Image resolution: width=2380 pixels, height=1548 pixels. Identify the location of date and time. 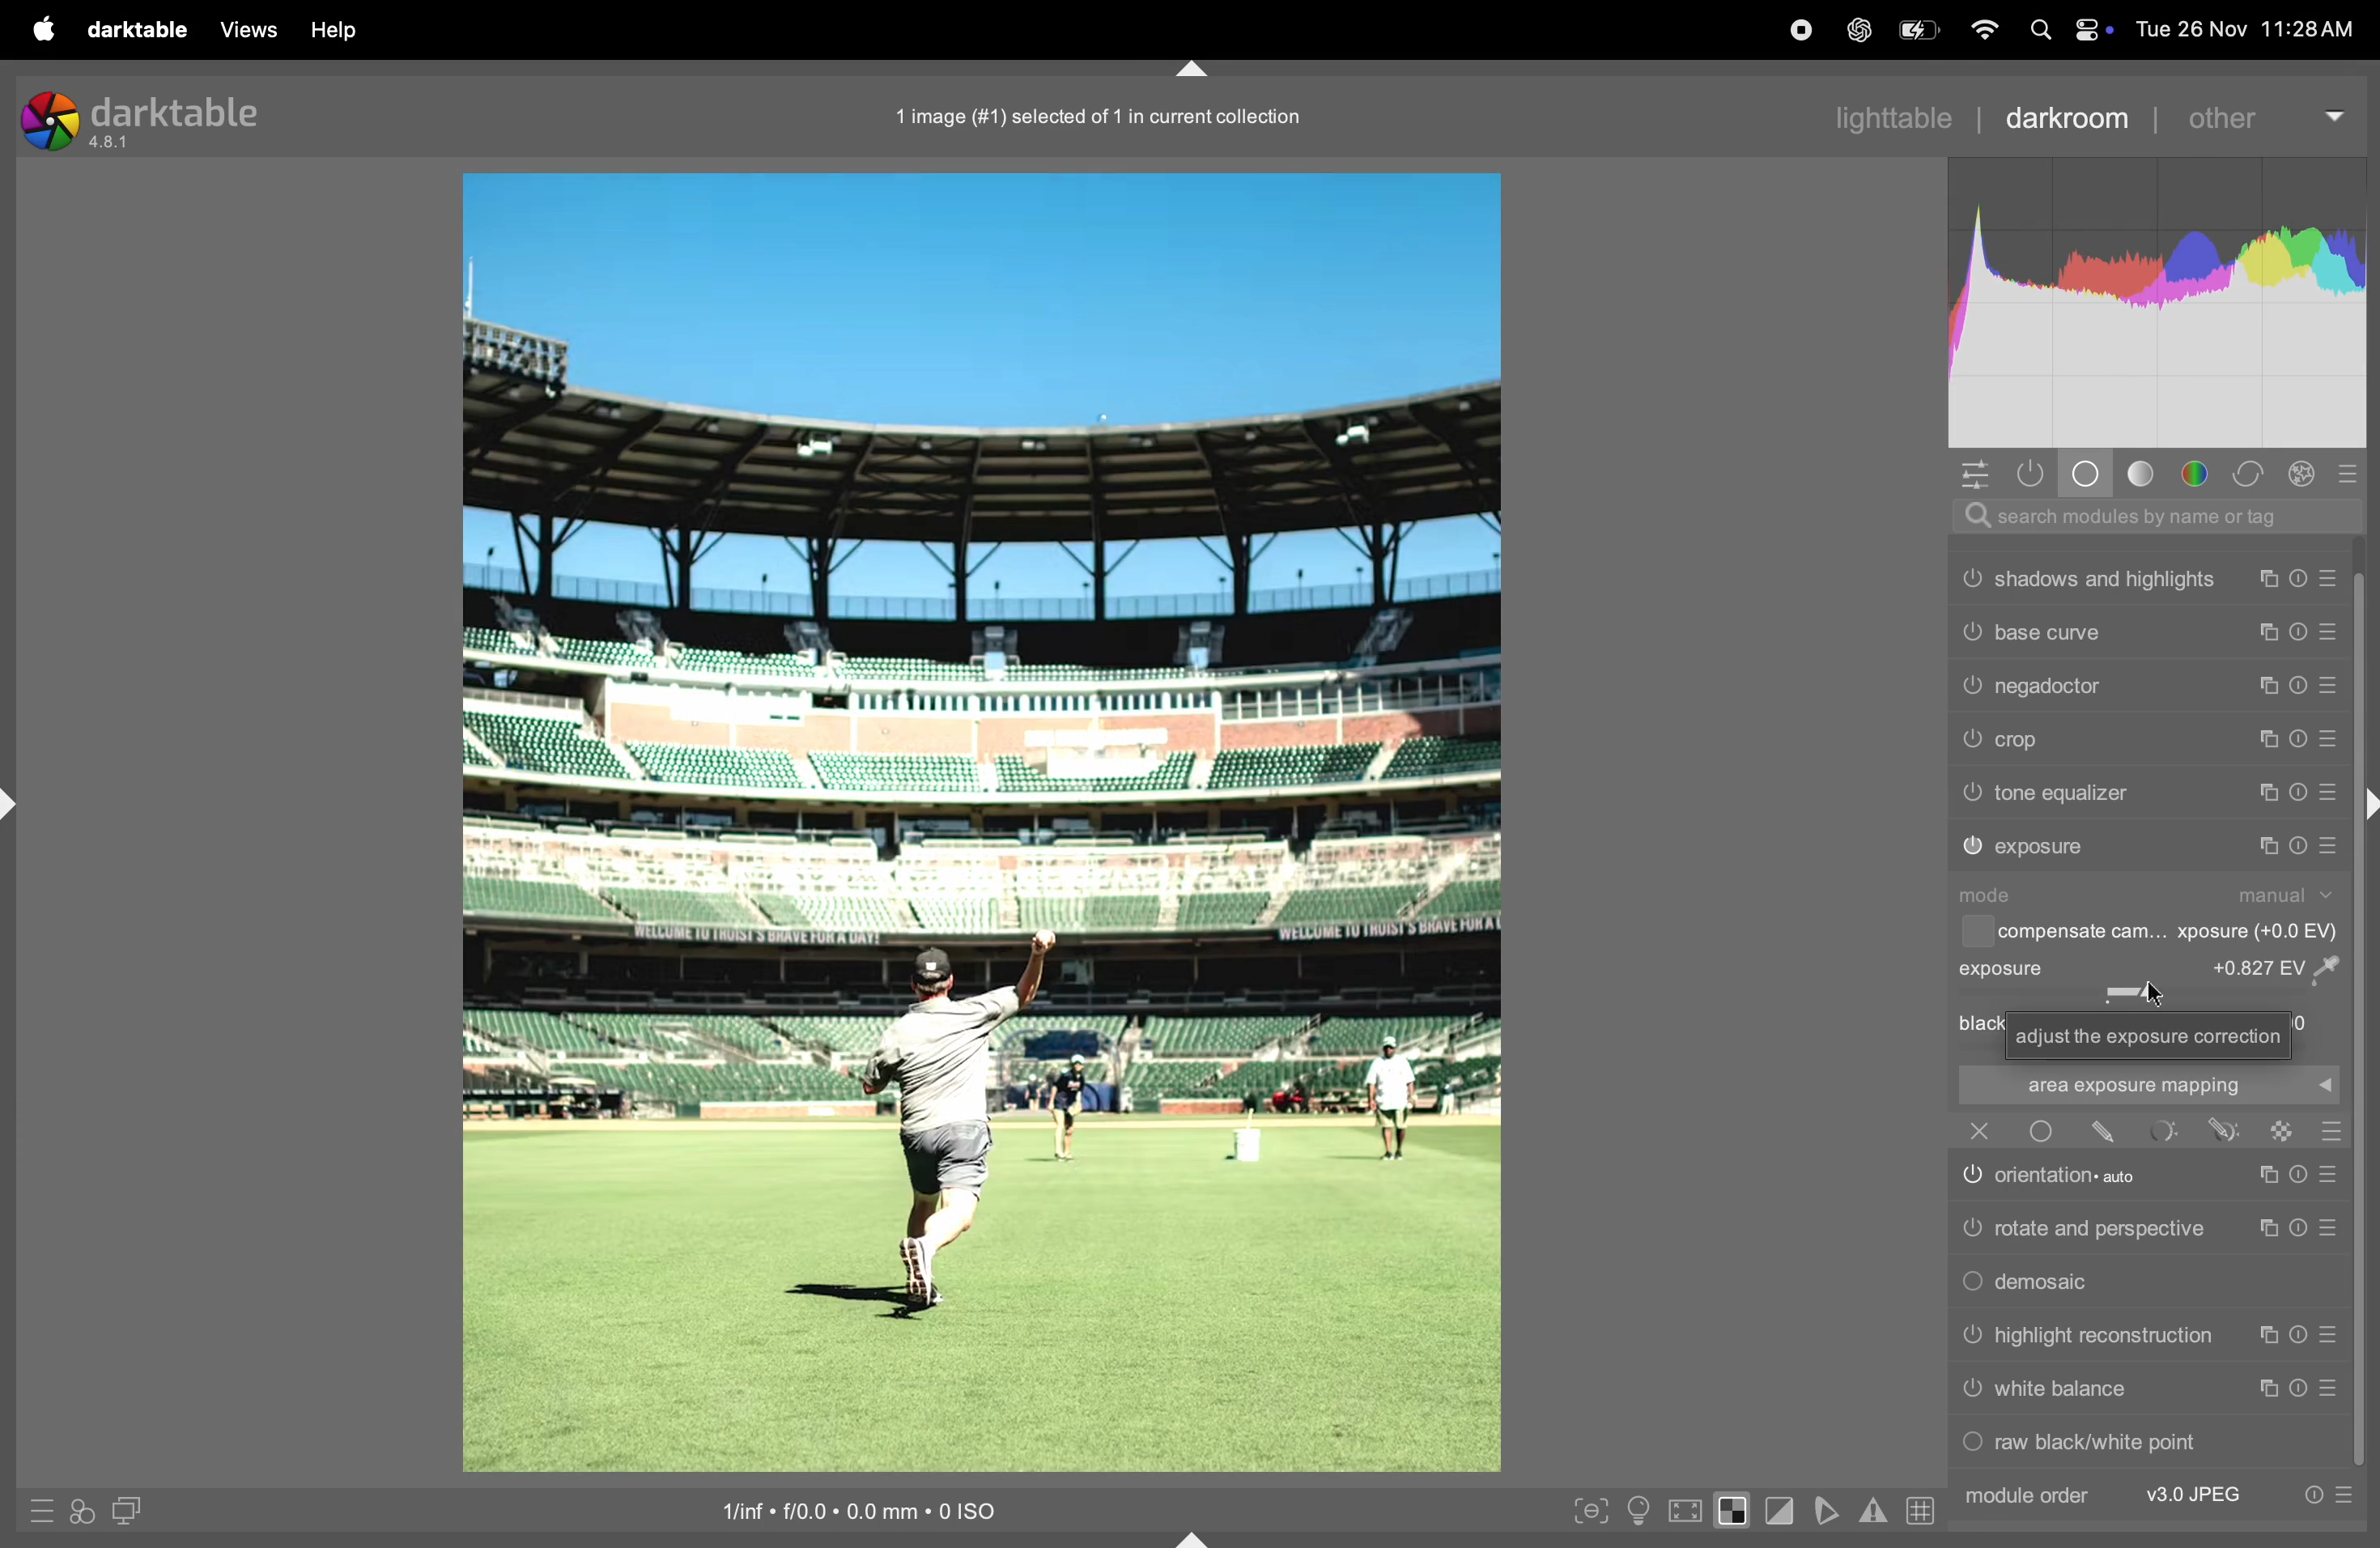
(2251, 28).